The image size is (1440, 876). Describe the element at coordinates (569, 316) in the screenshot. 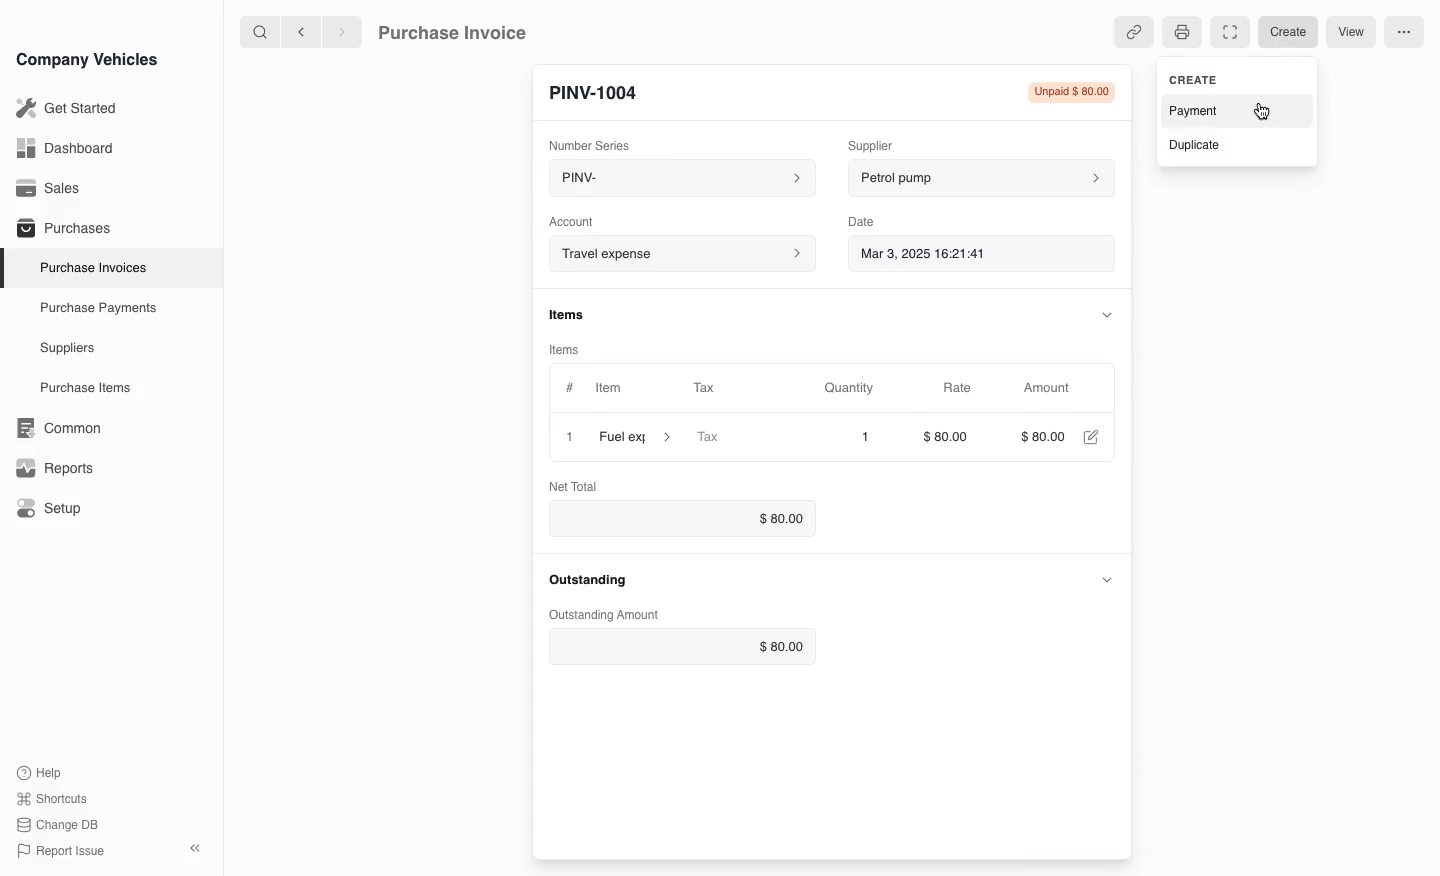

I see `items` at that location.